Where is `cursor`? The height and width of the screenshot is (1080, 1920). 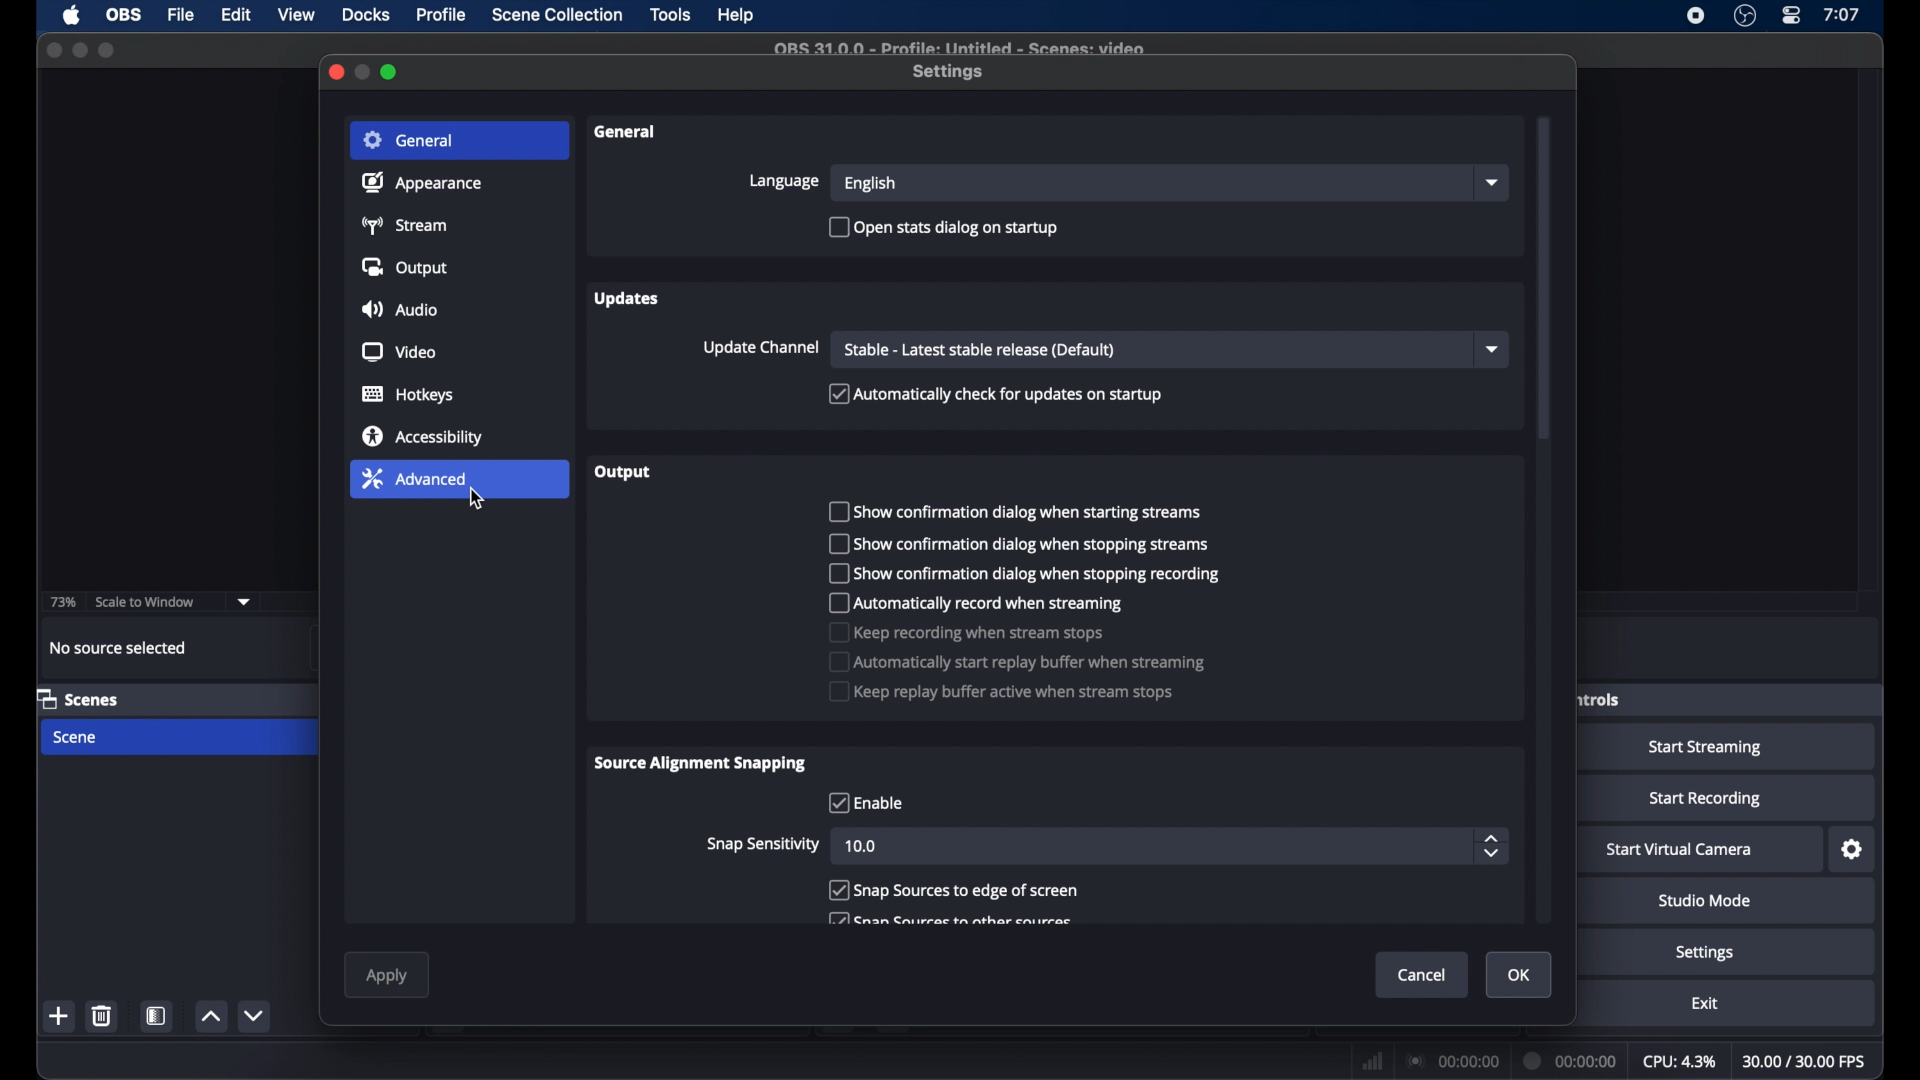
cursor is located at coordinates (478, 500).